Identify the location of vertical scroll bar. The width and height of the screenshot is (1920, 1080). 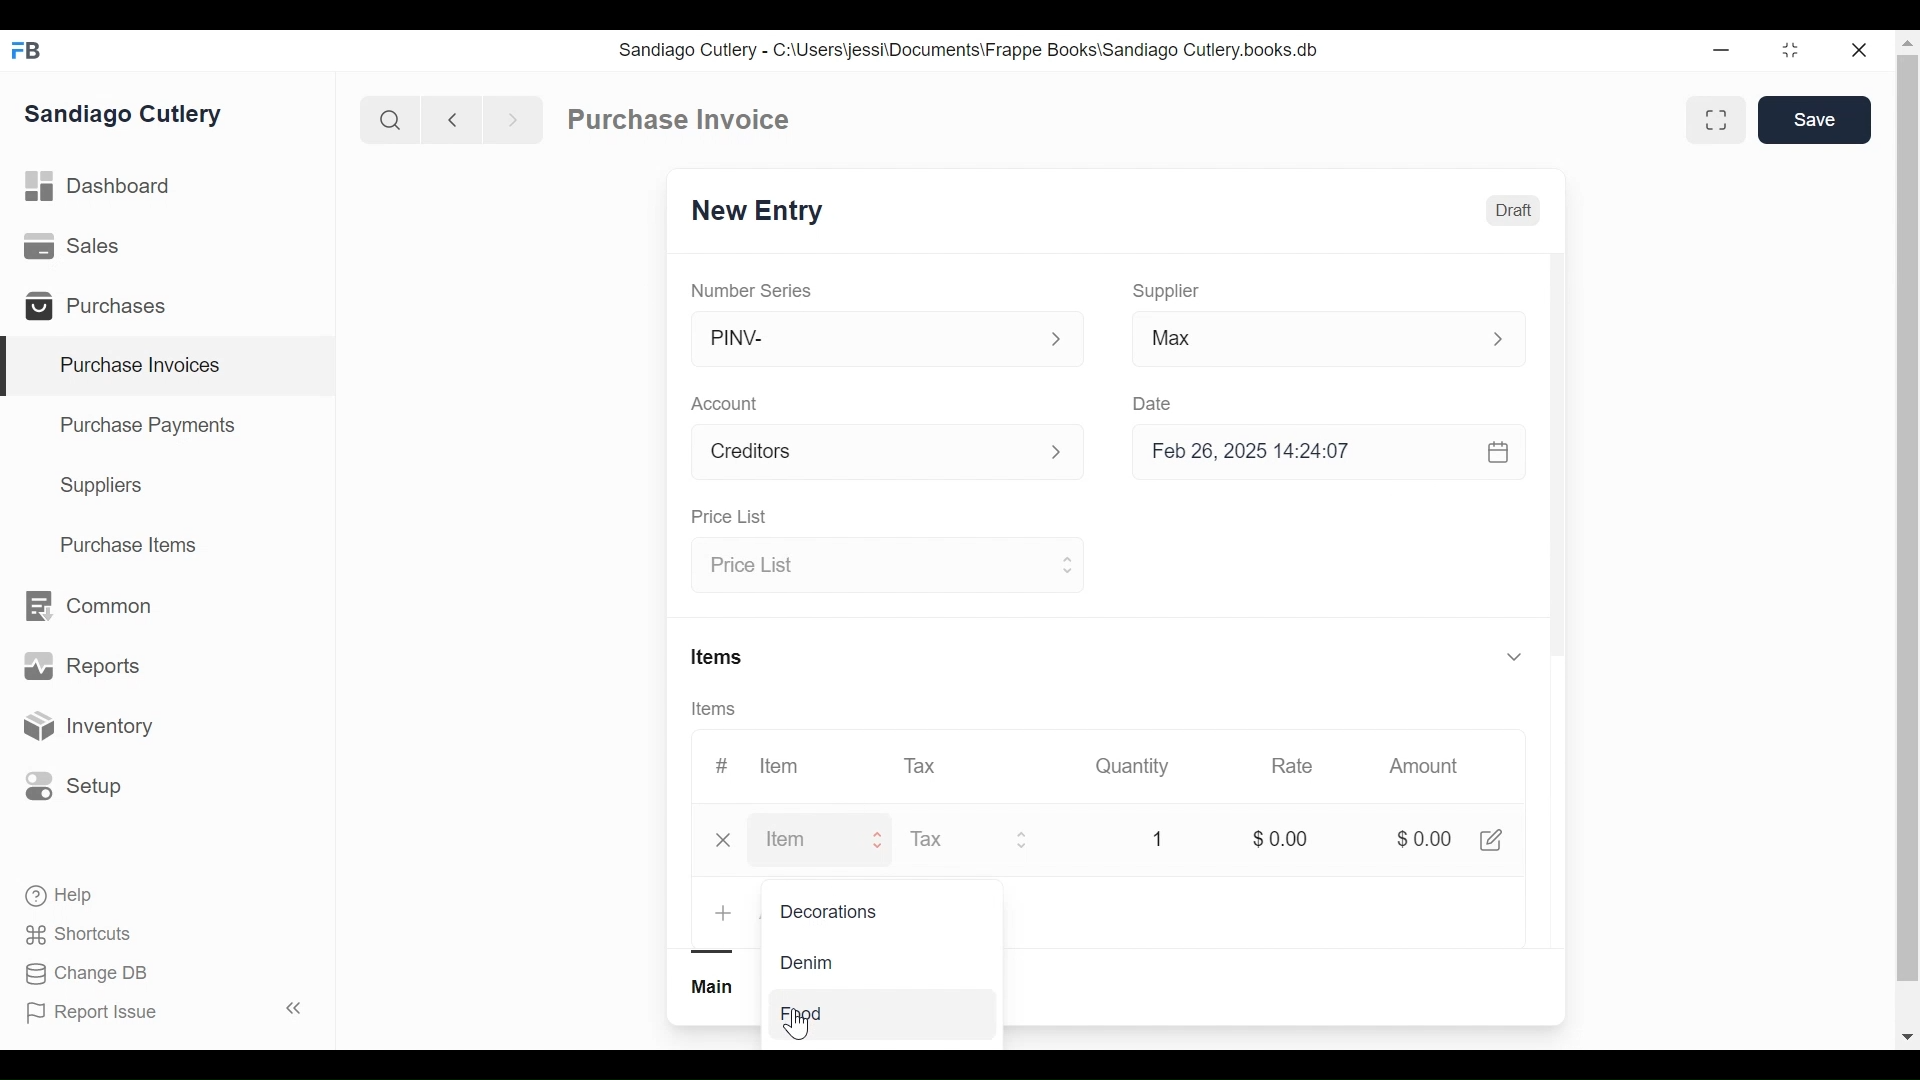
(1908, 518).